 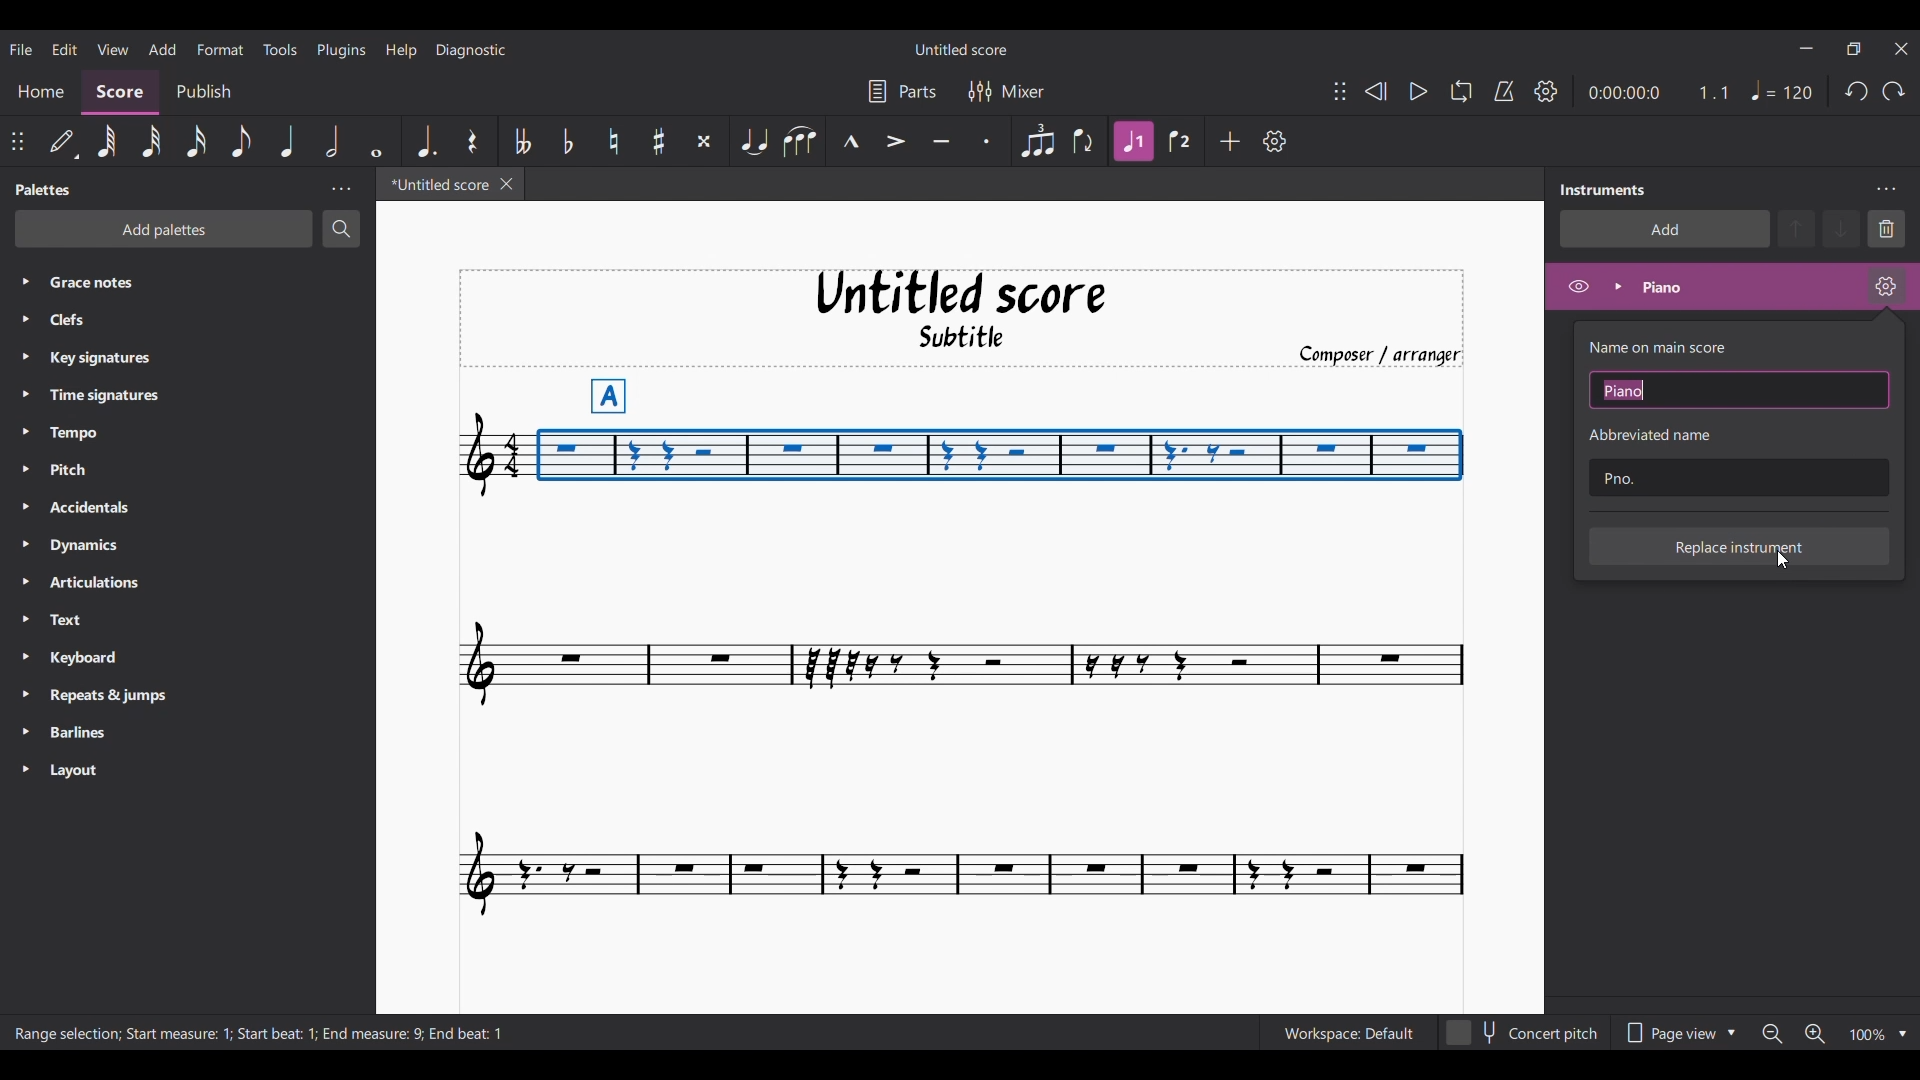 I want to click on Voice 2, so click(x=1179, y=142).